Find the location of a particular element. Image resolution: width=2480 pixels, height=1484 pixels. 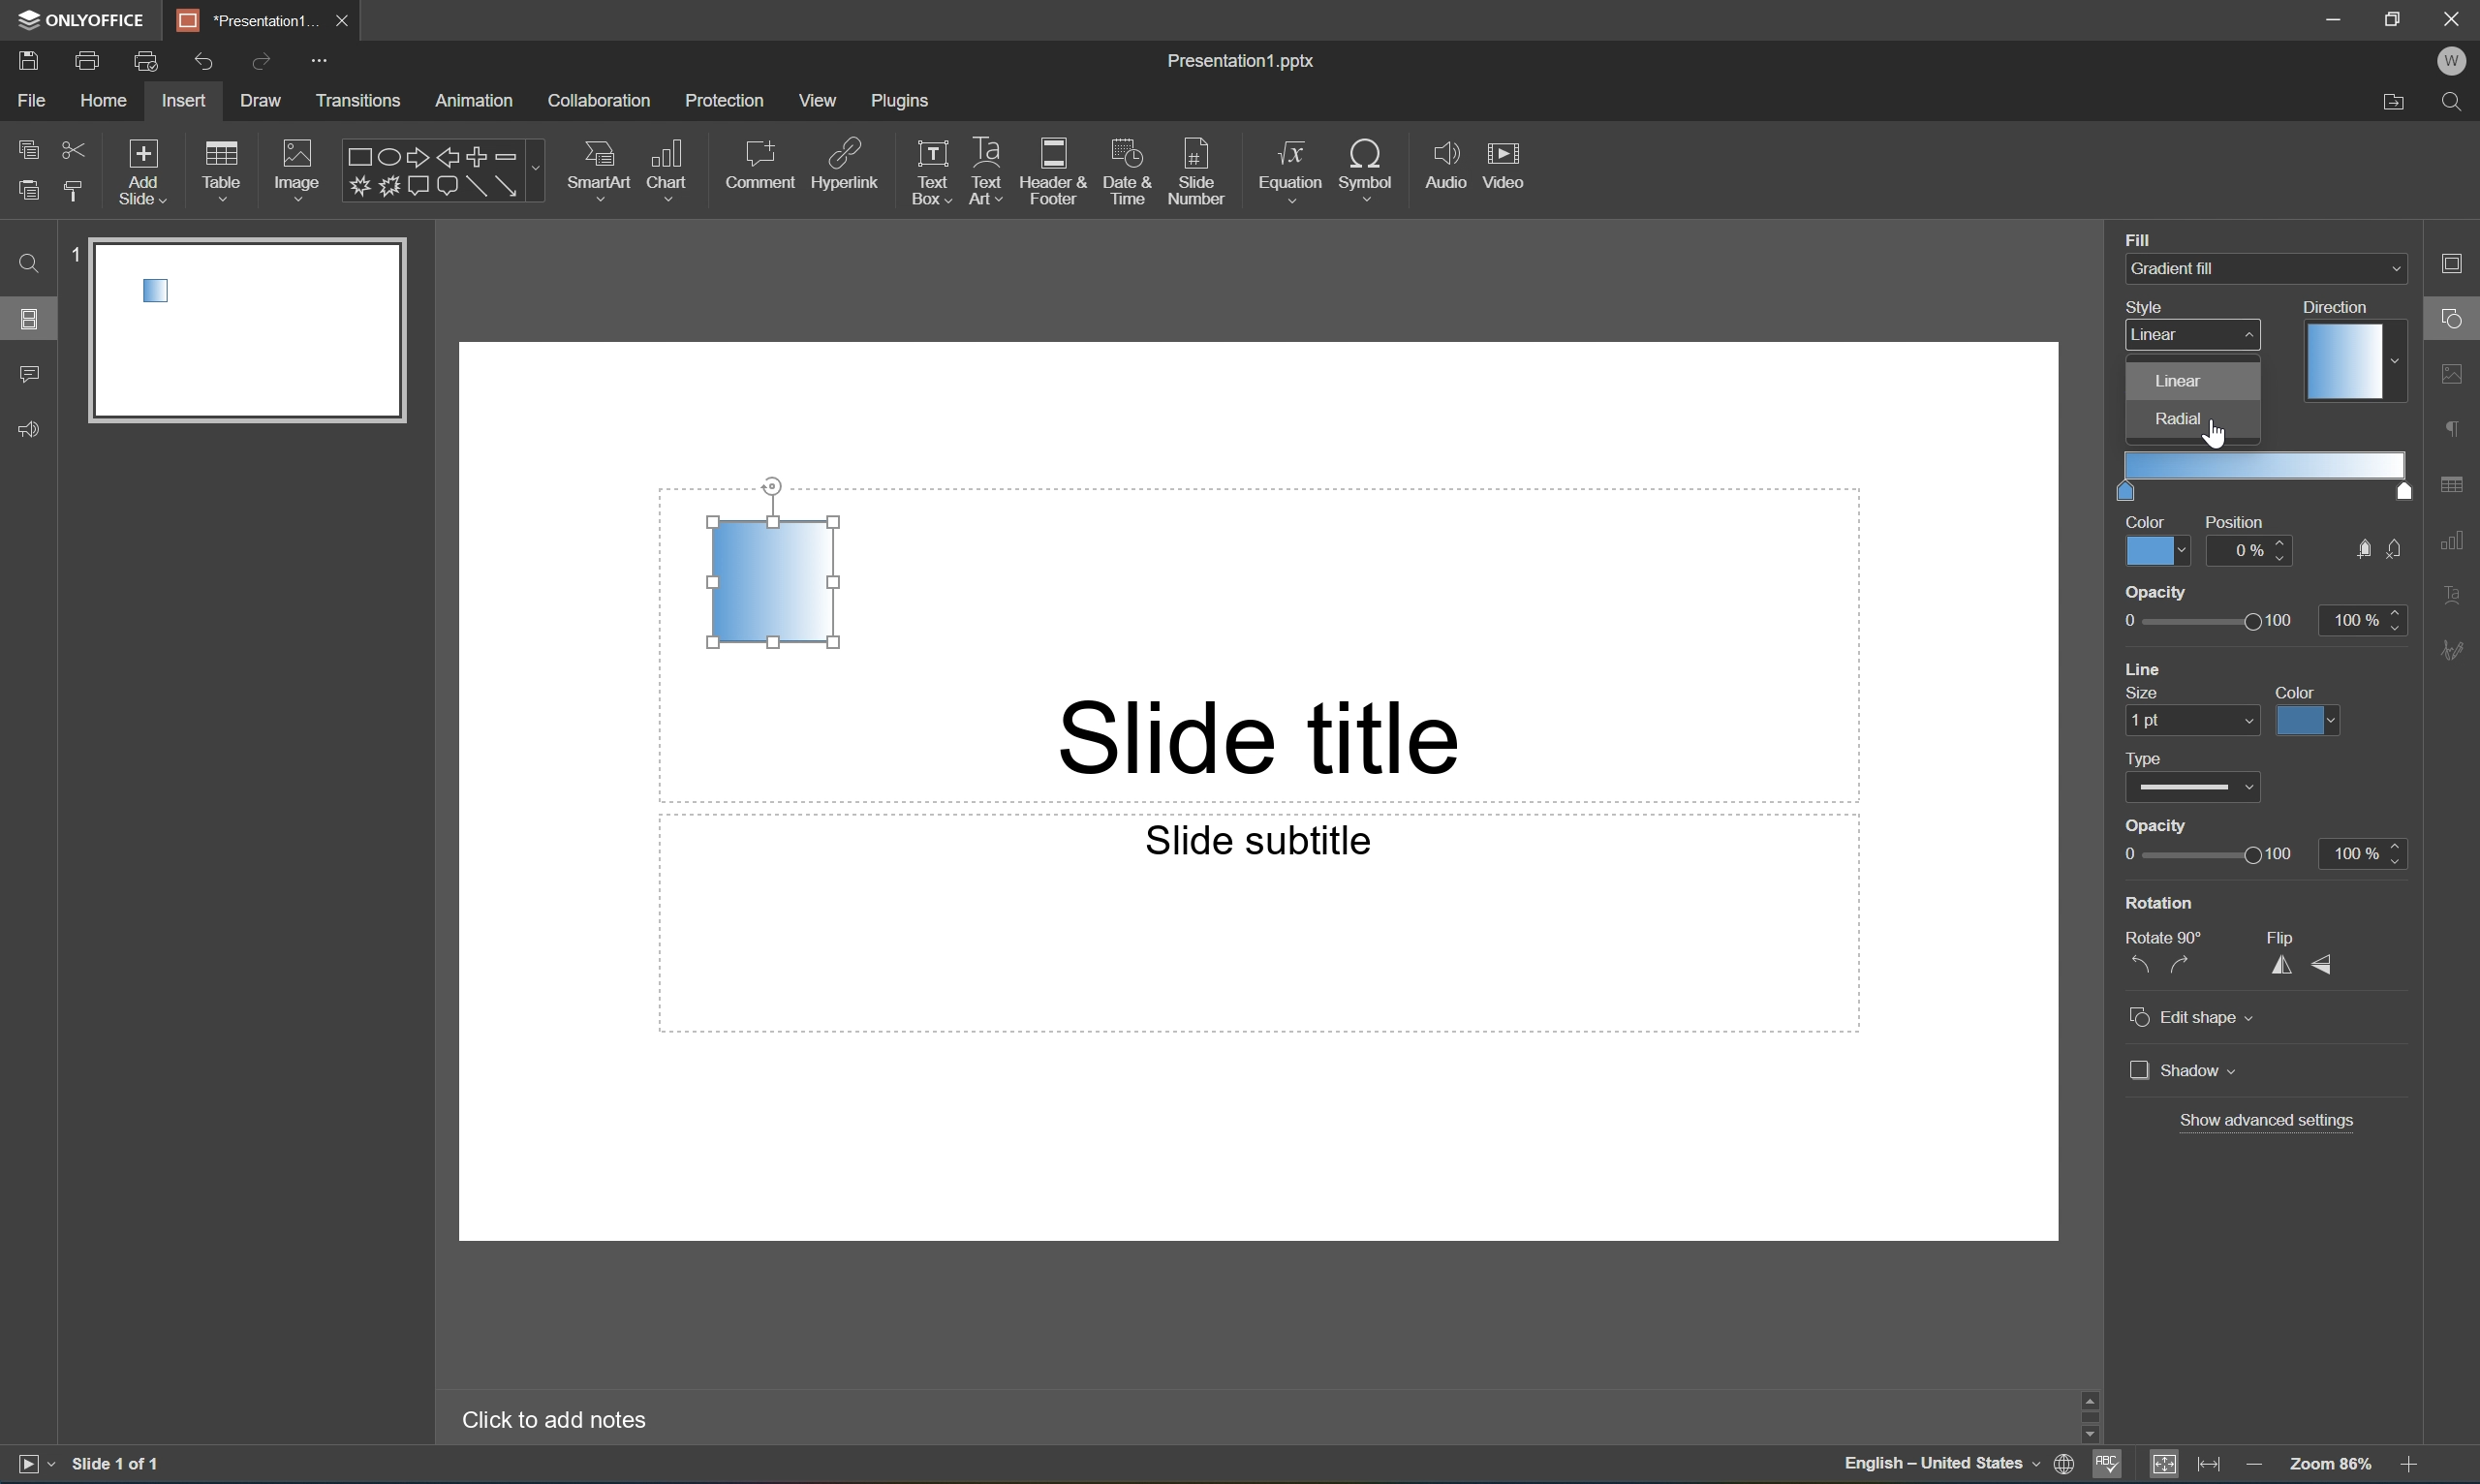

Copy is located at coordinates (30, 146).